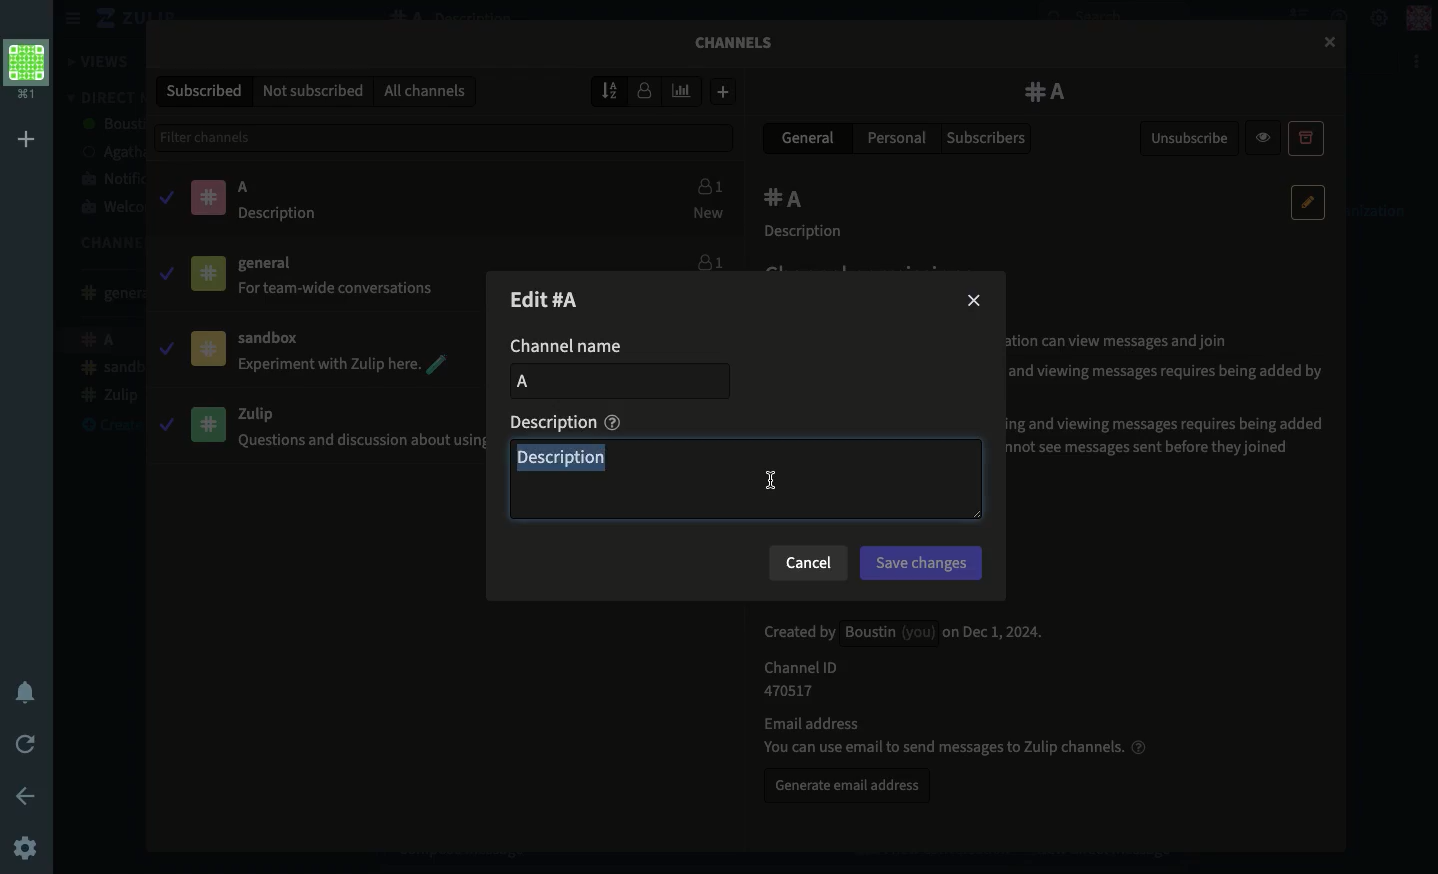 Image resolution: width=1438 pixels, height=874 pixels. I want to click on Edit channel, so click(561, 298).